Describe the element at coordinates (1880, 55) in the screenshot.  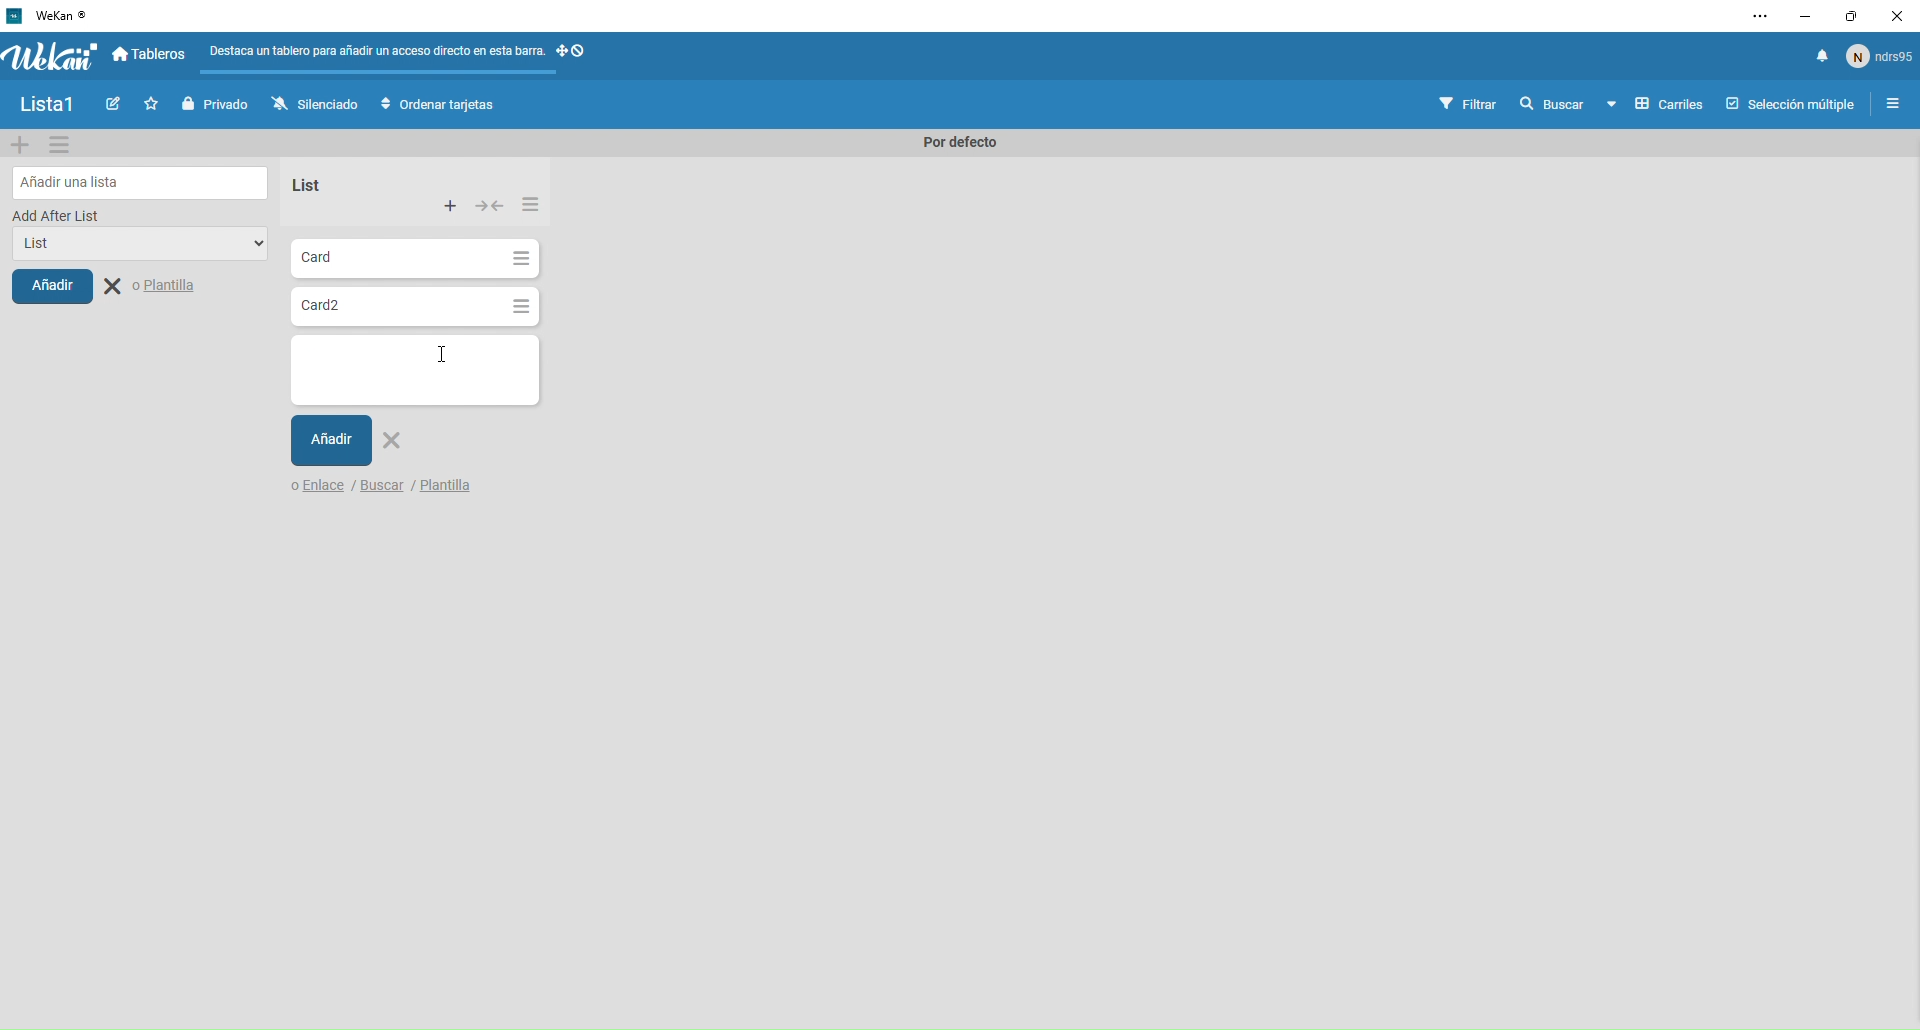
I see `User` at that location.